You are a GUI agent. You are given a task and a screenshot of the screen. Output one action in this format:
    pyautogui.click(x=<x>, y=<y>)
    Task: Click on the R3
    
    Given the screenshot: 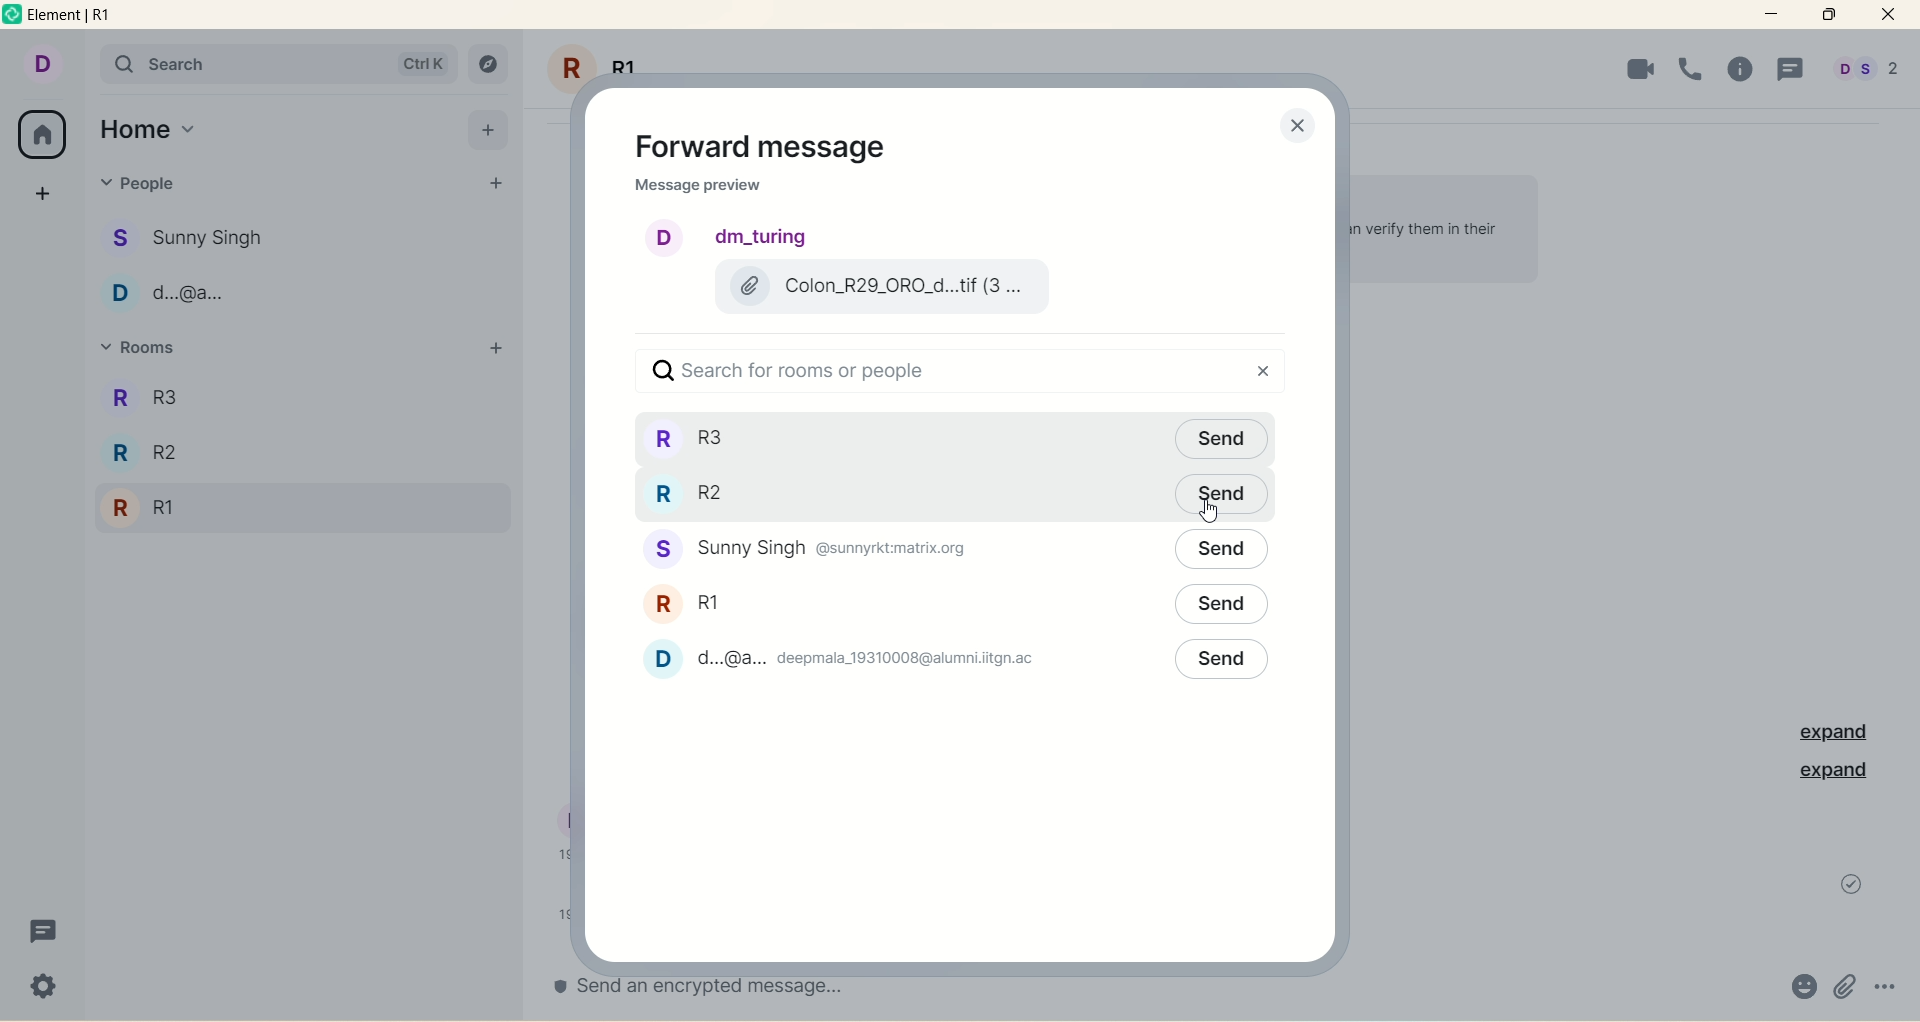 What is the action you would take?
    pyautogui.click(x=183, y=396)
    